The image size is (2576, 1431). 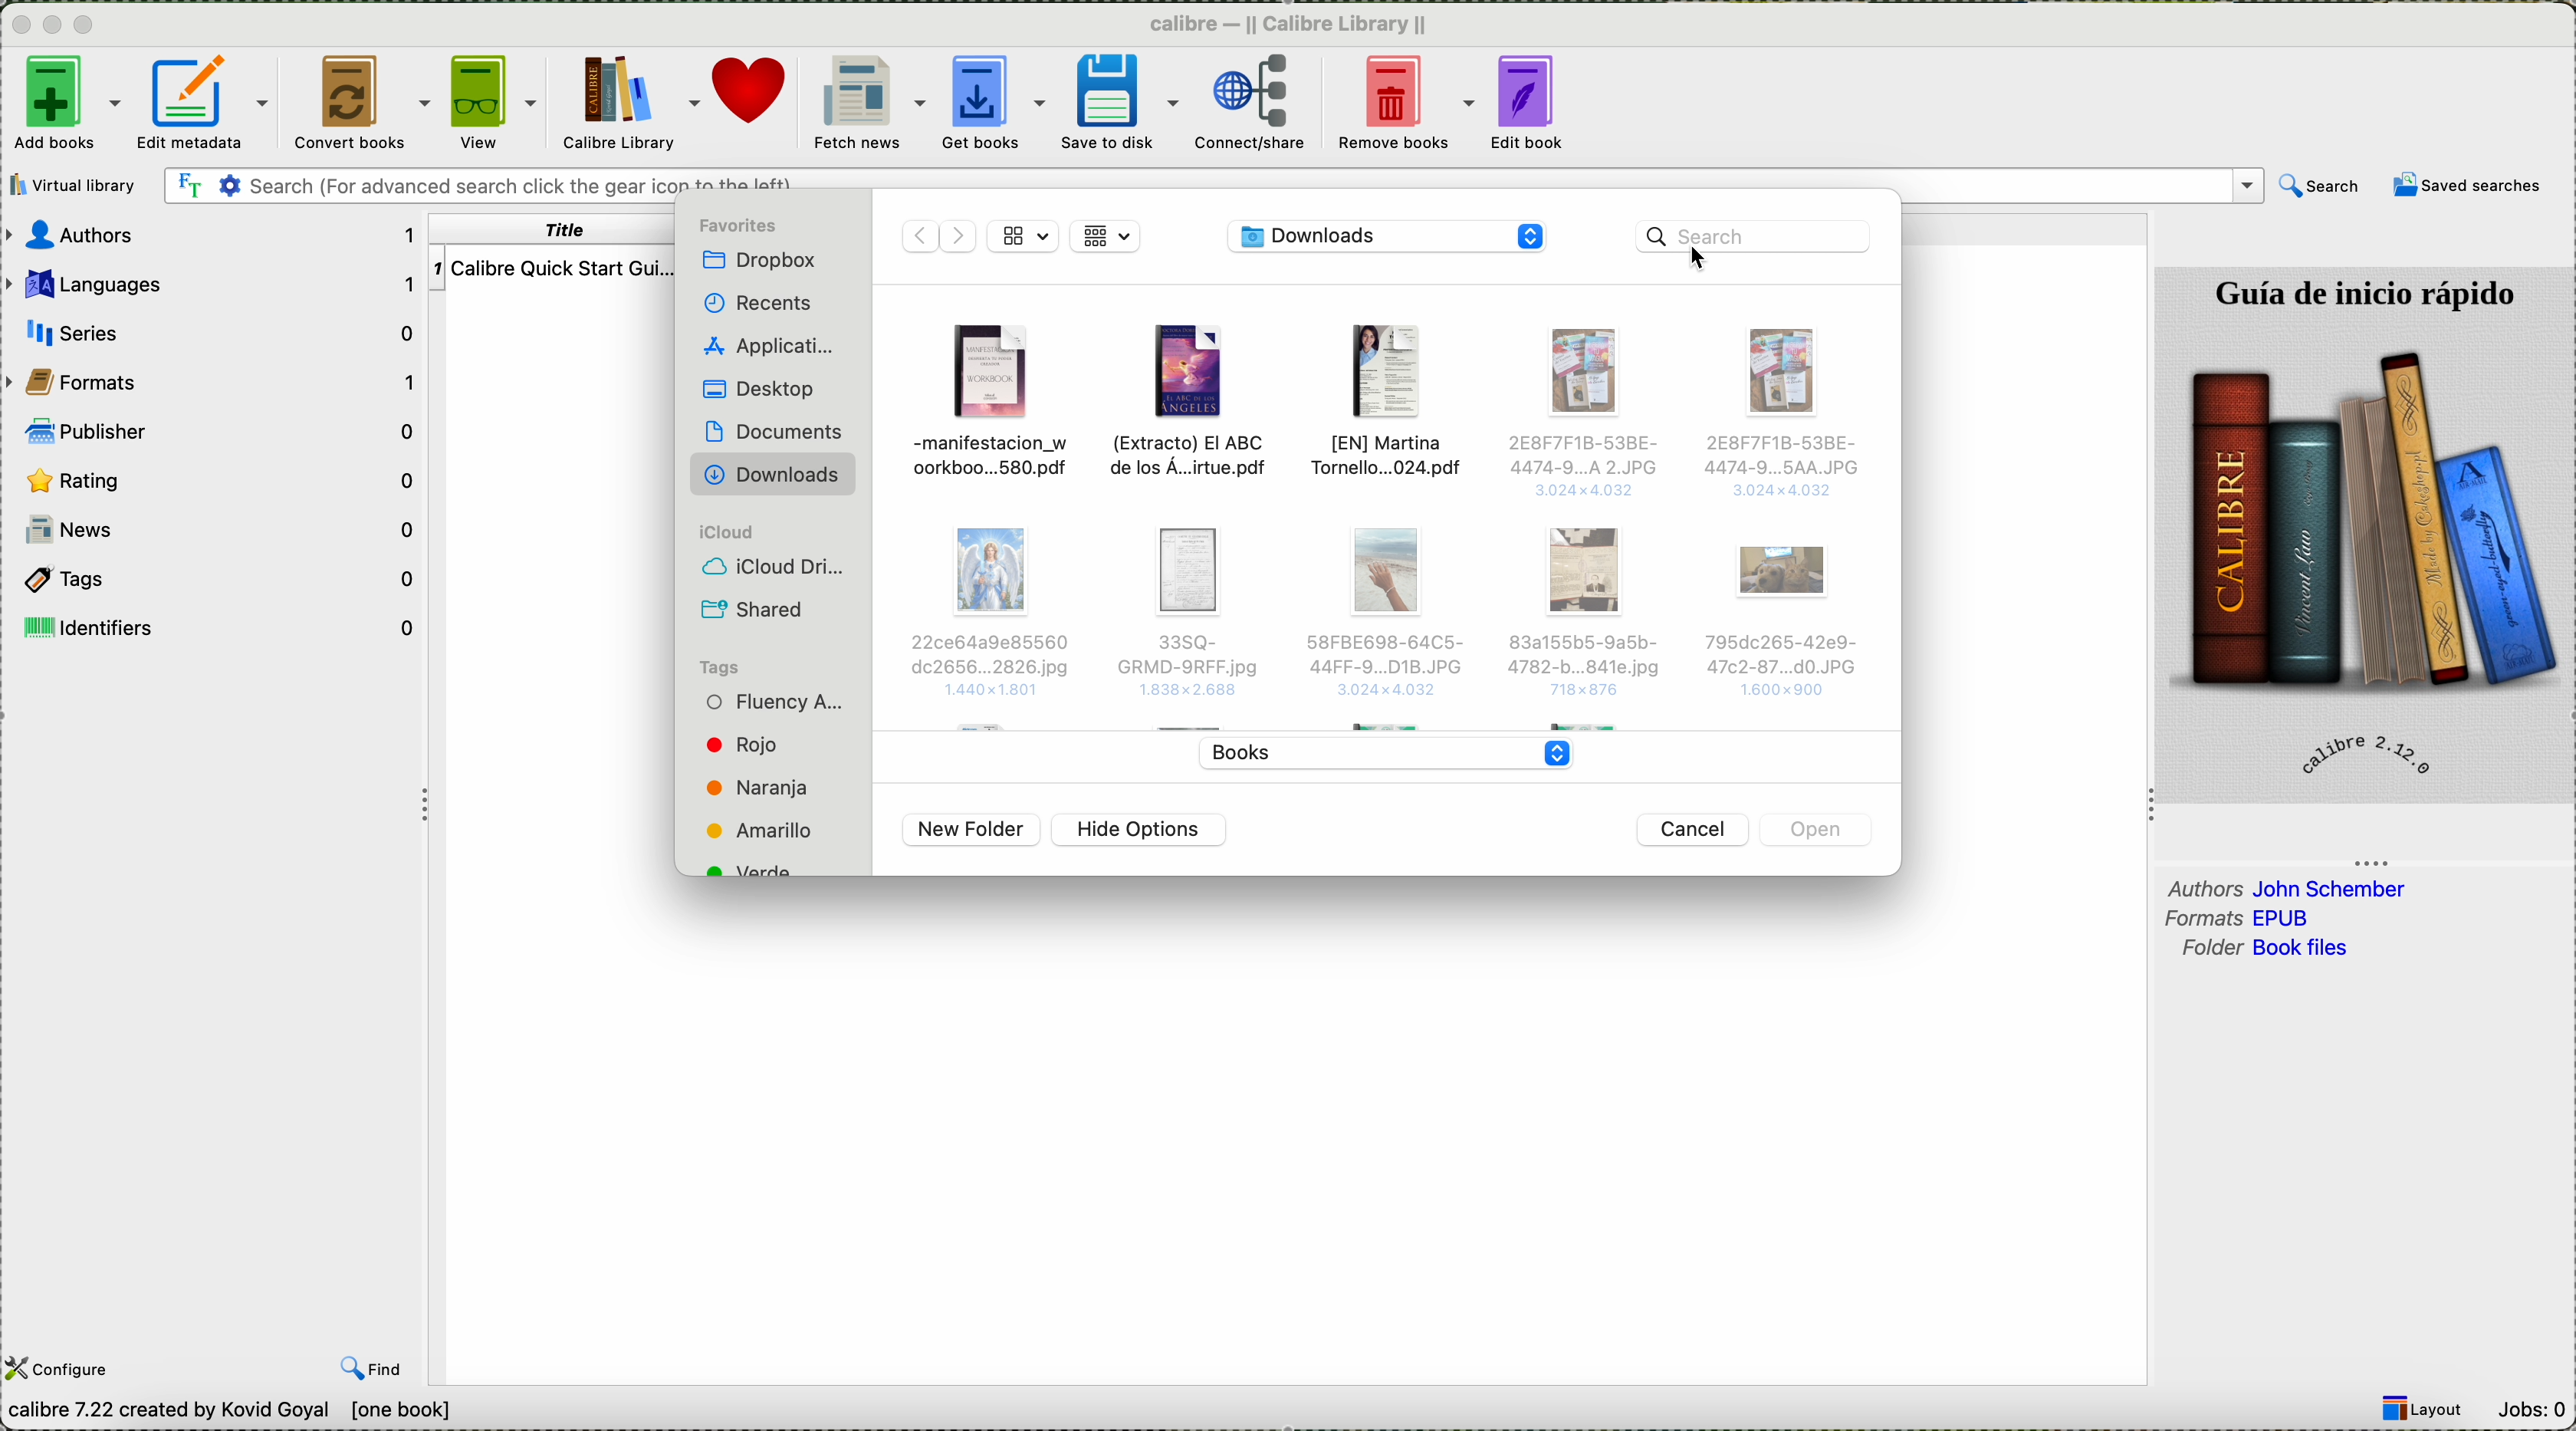 I want to click on favorites, so click(x=744, y=226).